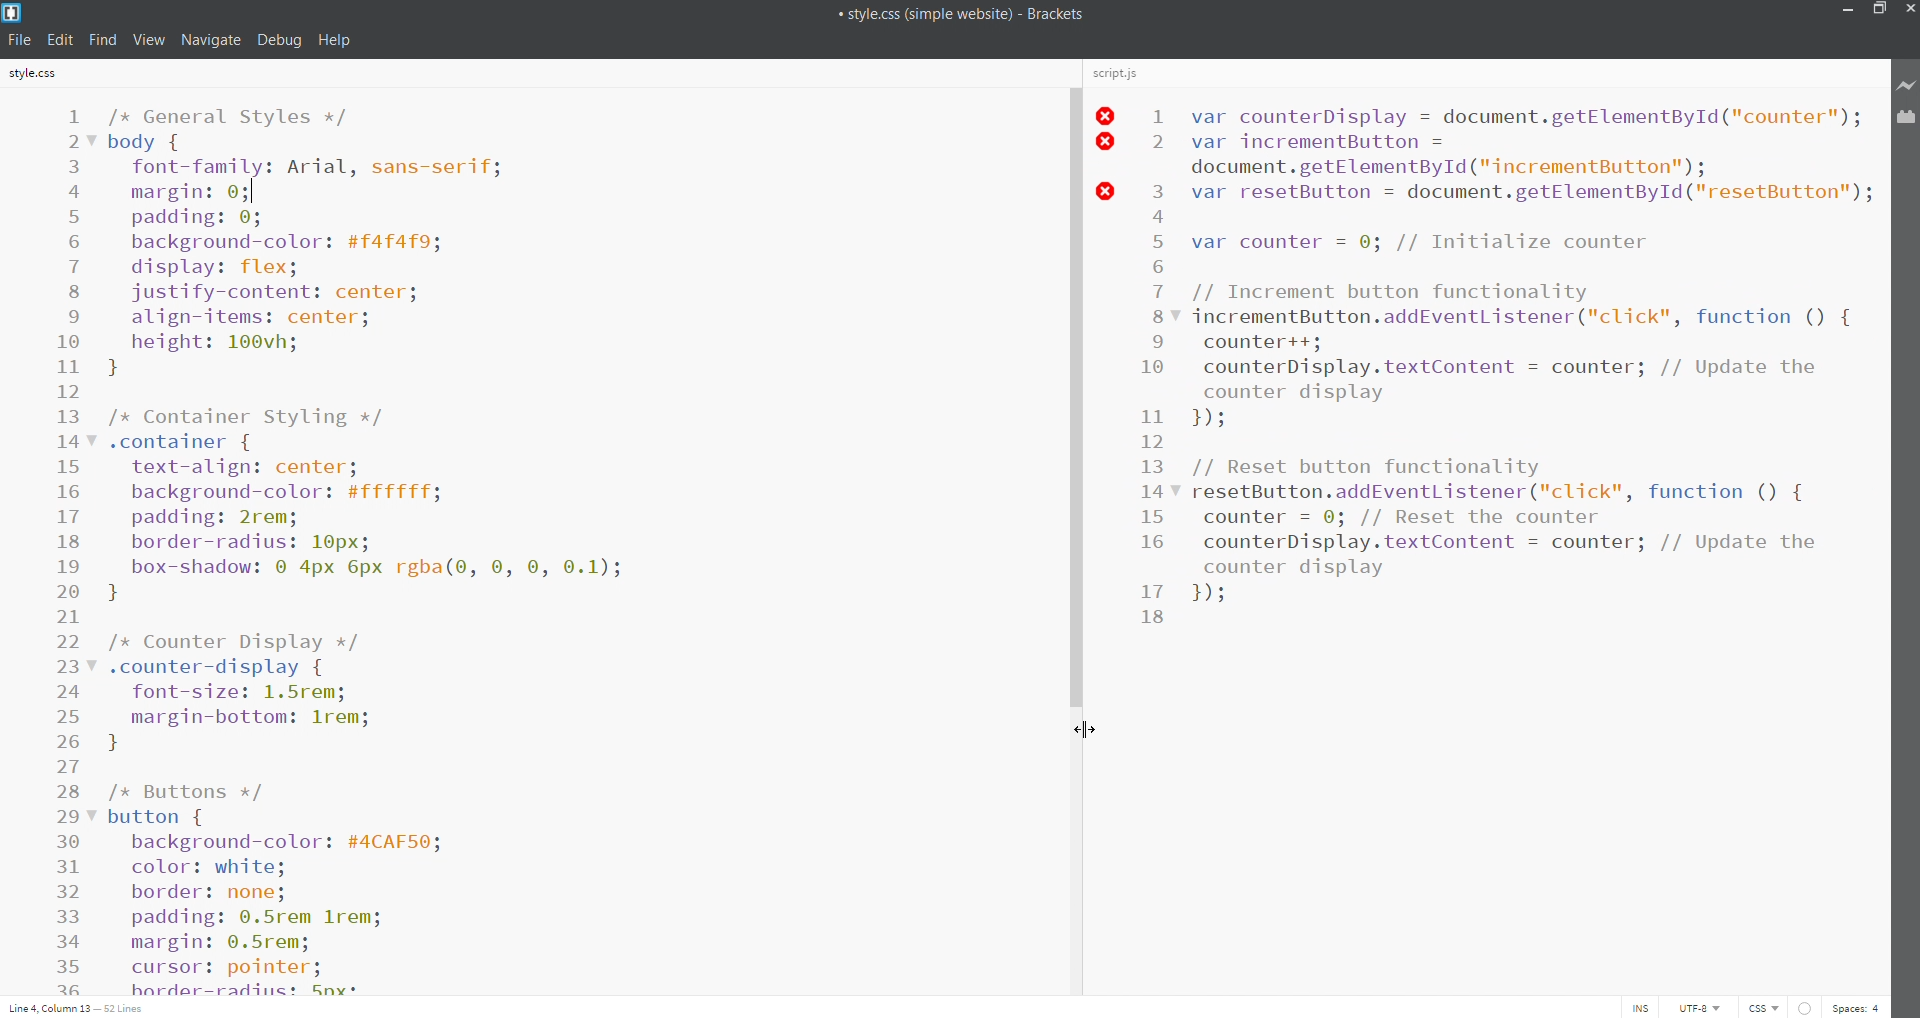 This screenshot has height=1018, width=1920. I want to click on script.js, so click(1125, 73).